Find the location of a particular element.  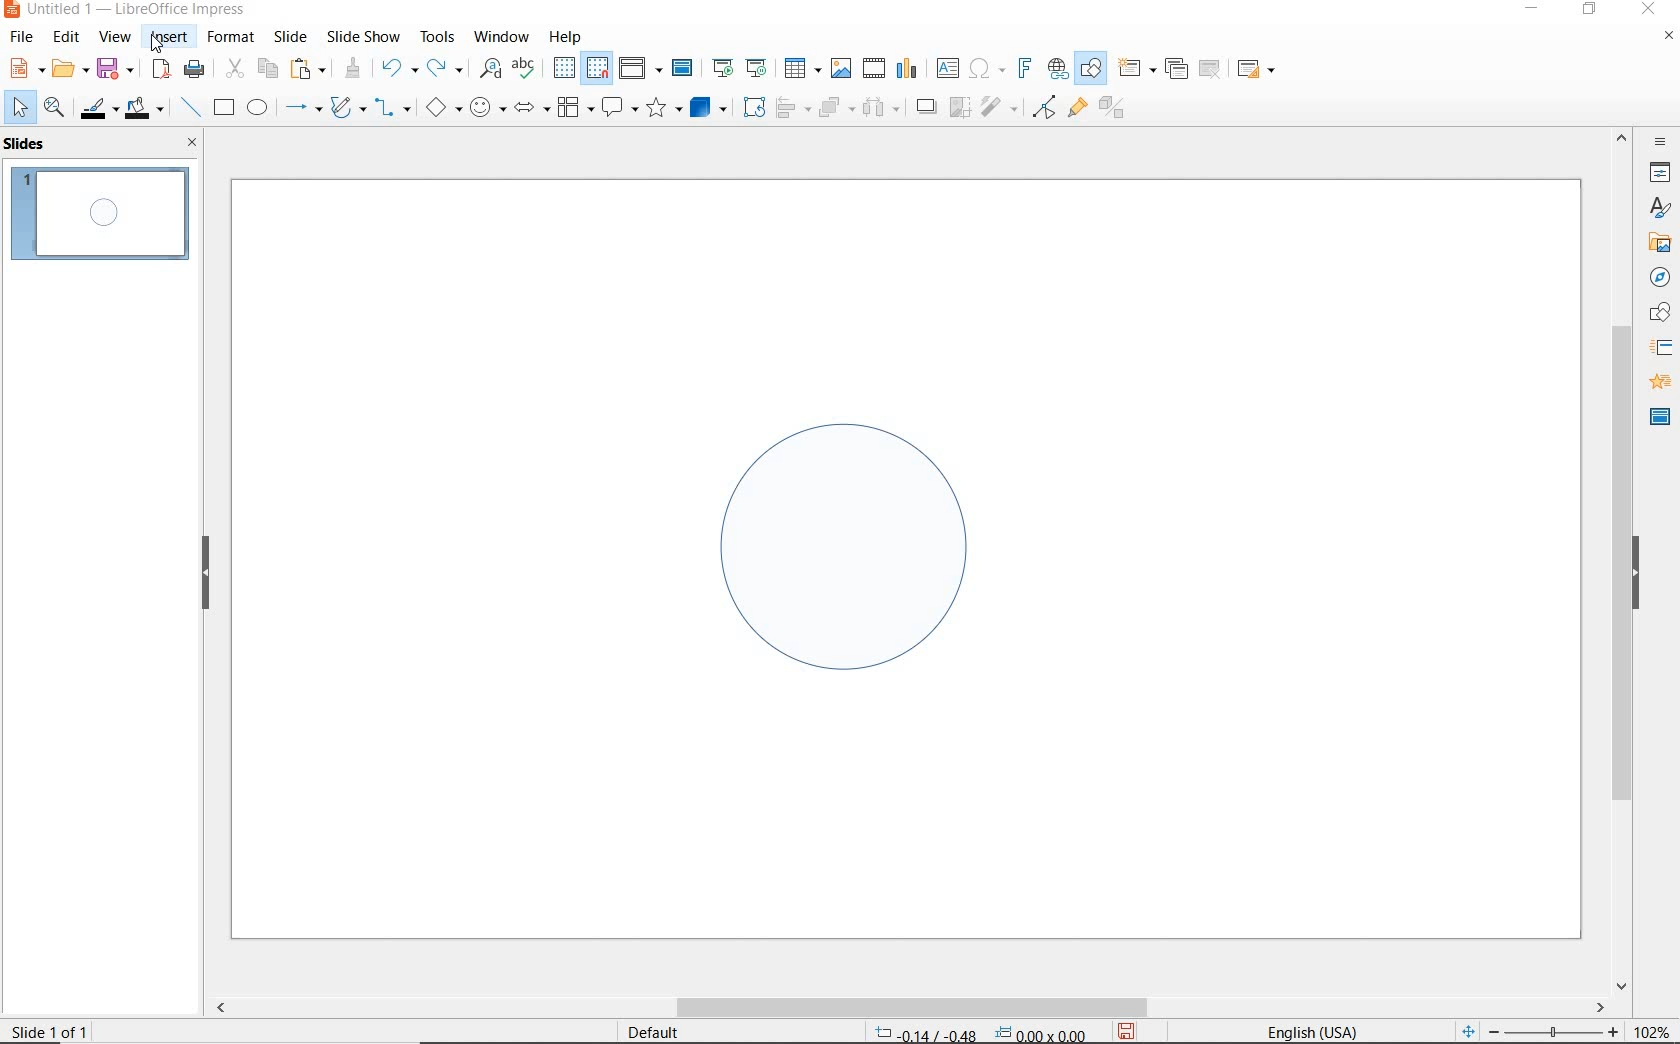

copy is located at coordinates (267, 69).